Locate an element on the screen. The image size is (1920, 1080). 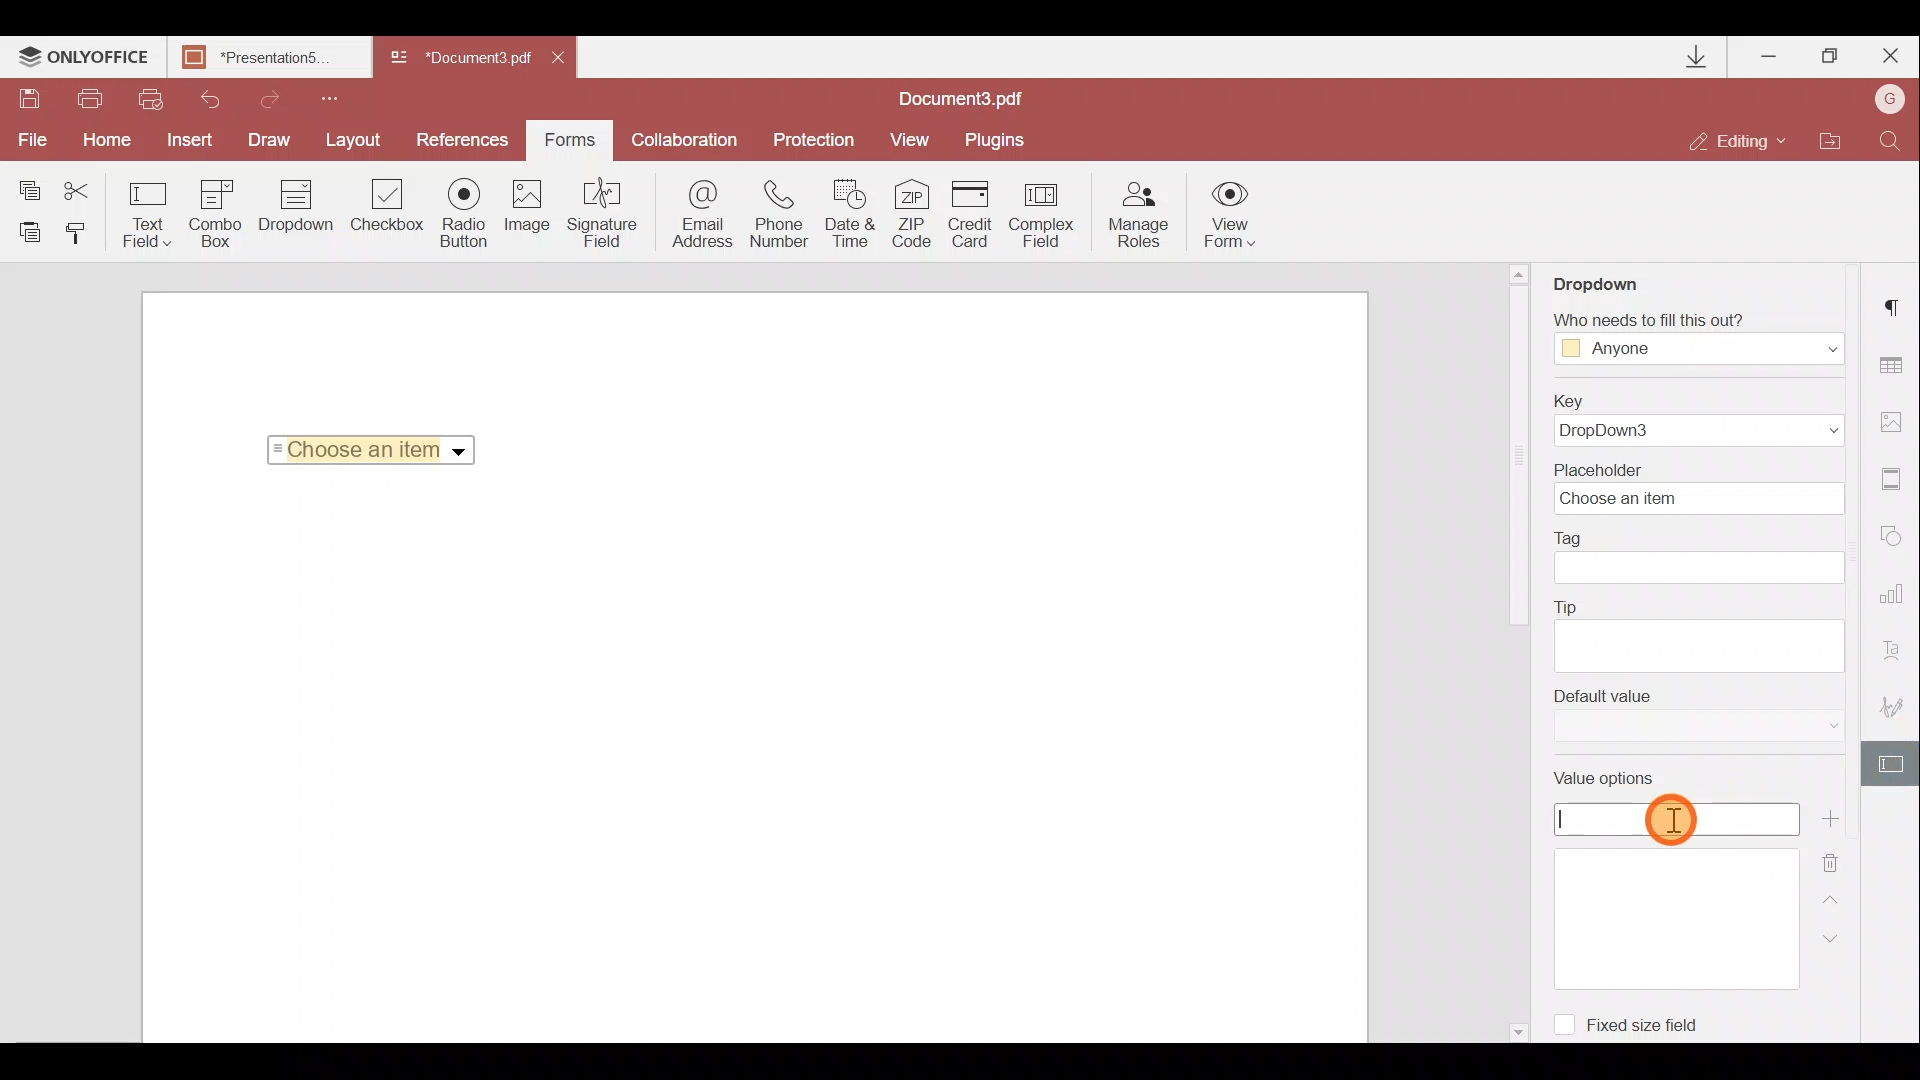
Working area is located at coordinates (752, 764).